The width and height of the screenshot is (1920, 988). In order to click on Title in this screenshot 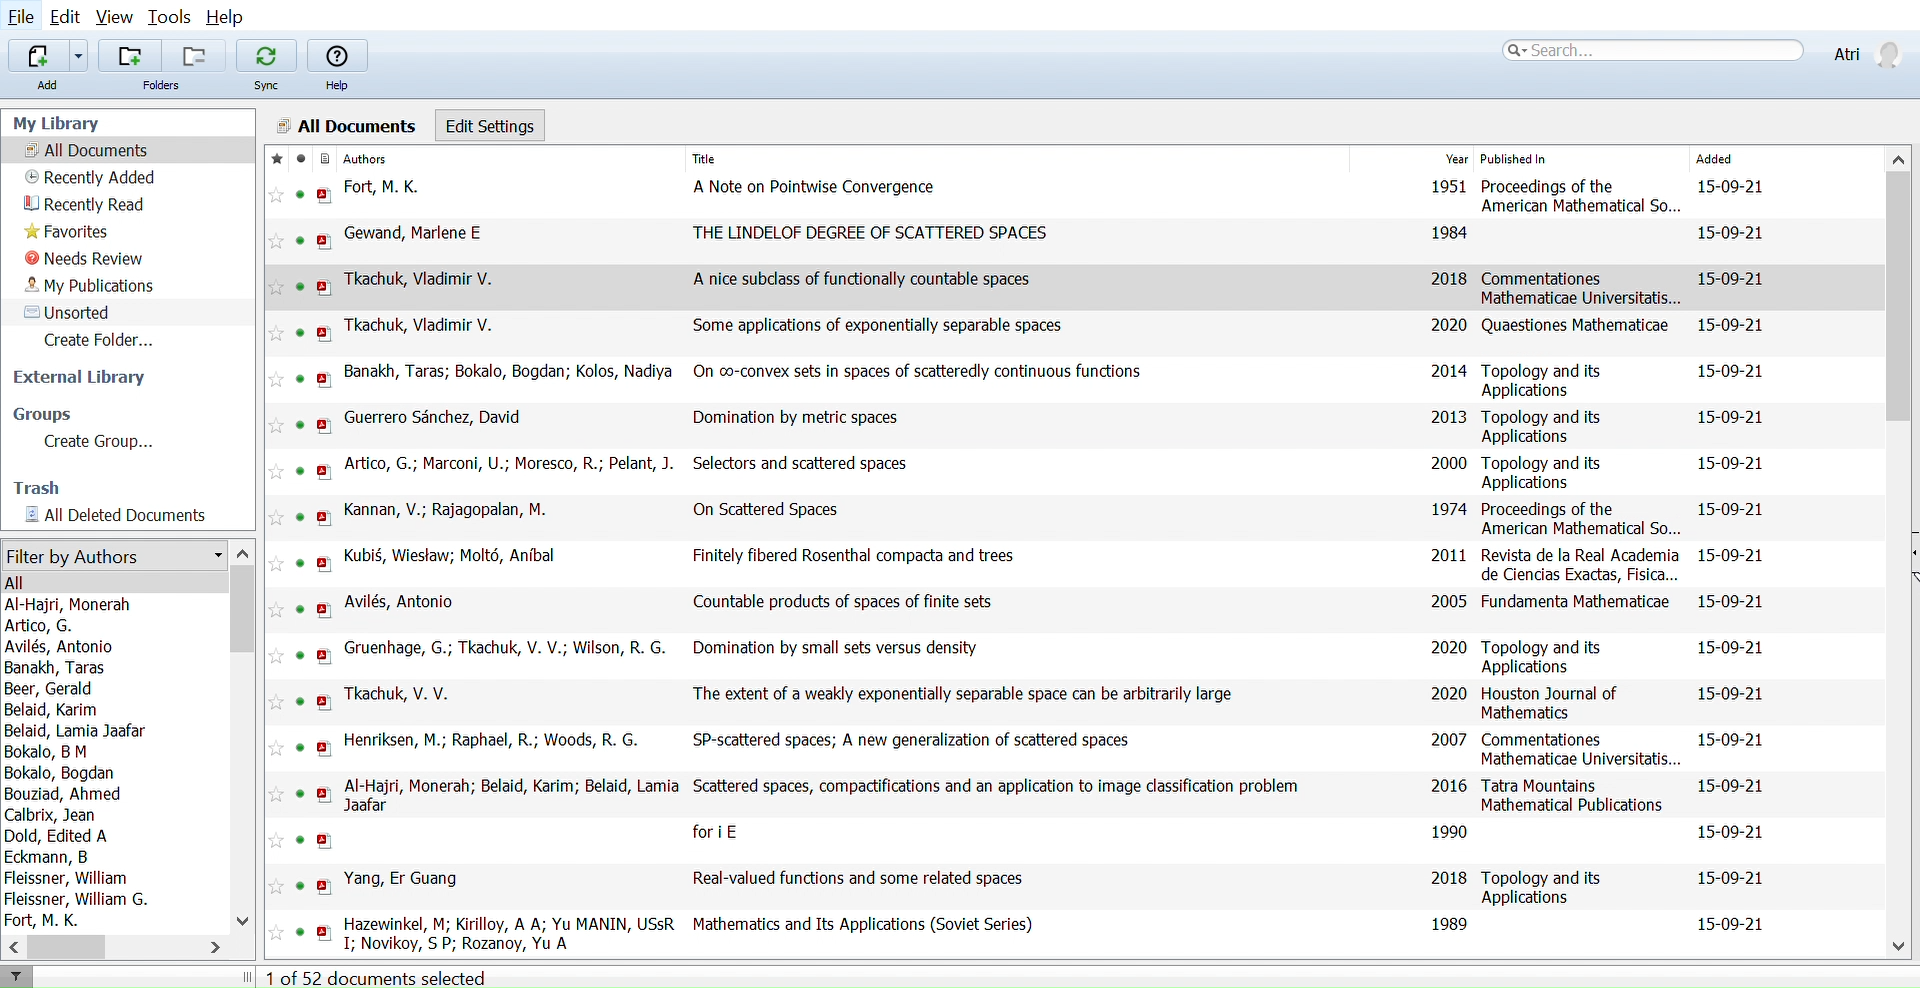, I will do `click(851, 158)`.